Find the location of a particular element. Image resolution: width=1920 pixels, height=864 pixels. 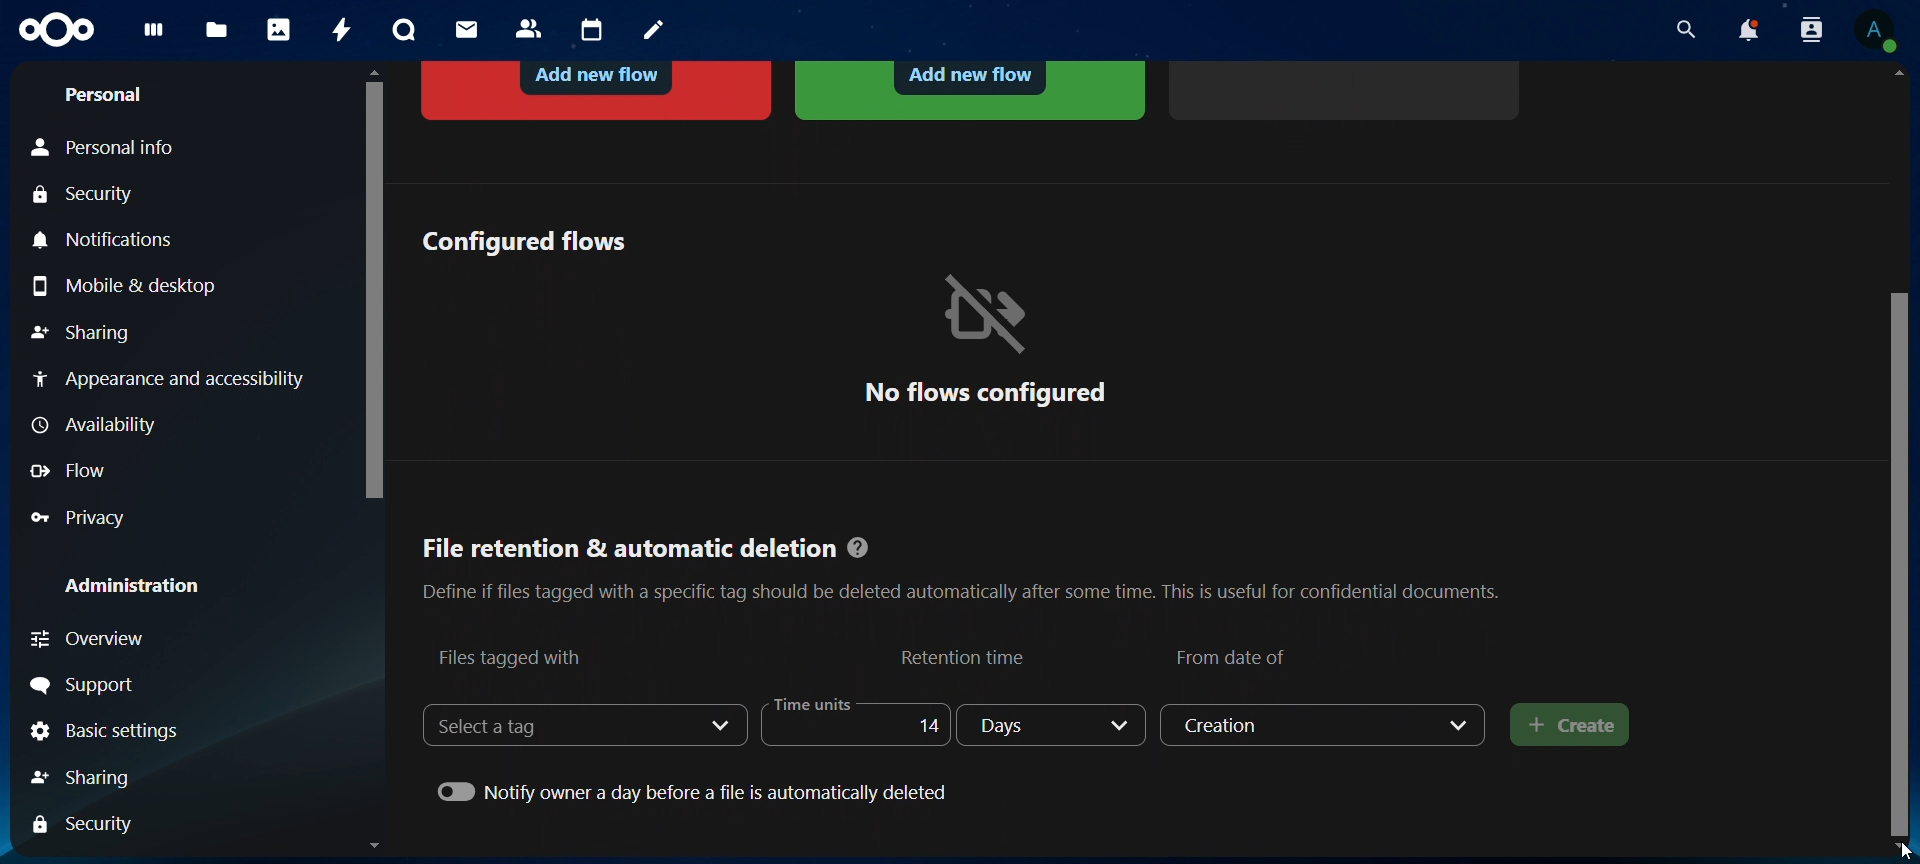

days is located at coordinates (1054, 726).